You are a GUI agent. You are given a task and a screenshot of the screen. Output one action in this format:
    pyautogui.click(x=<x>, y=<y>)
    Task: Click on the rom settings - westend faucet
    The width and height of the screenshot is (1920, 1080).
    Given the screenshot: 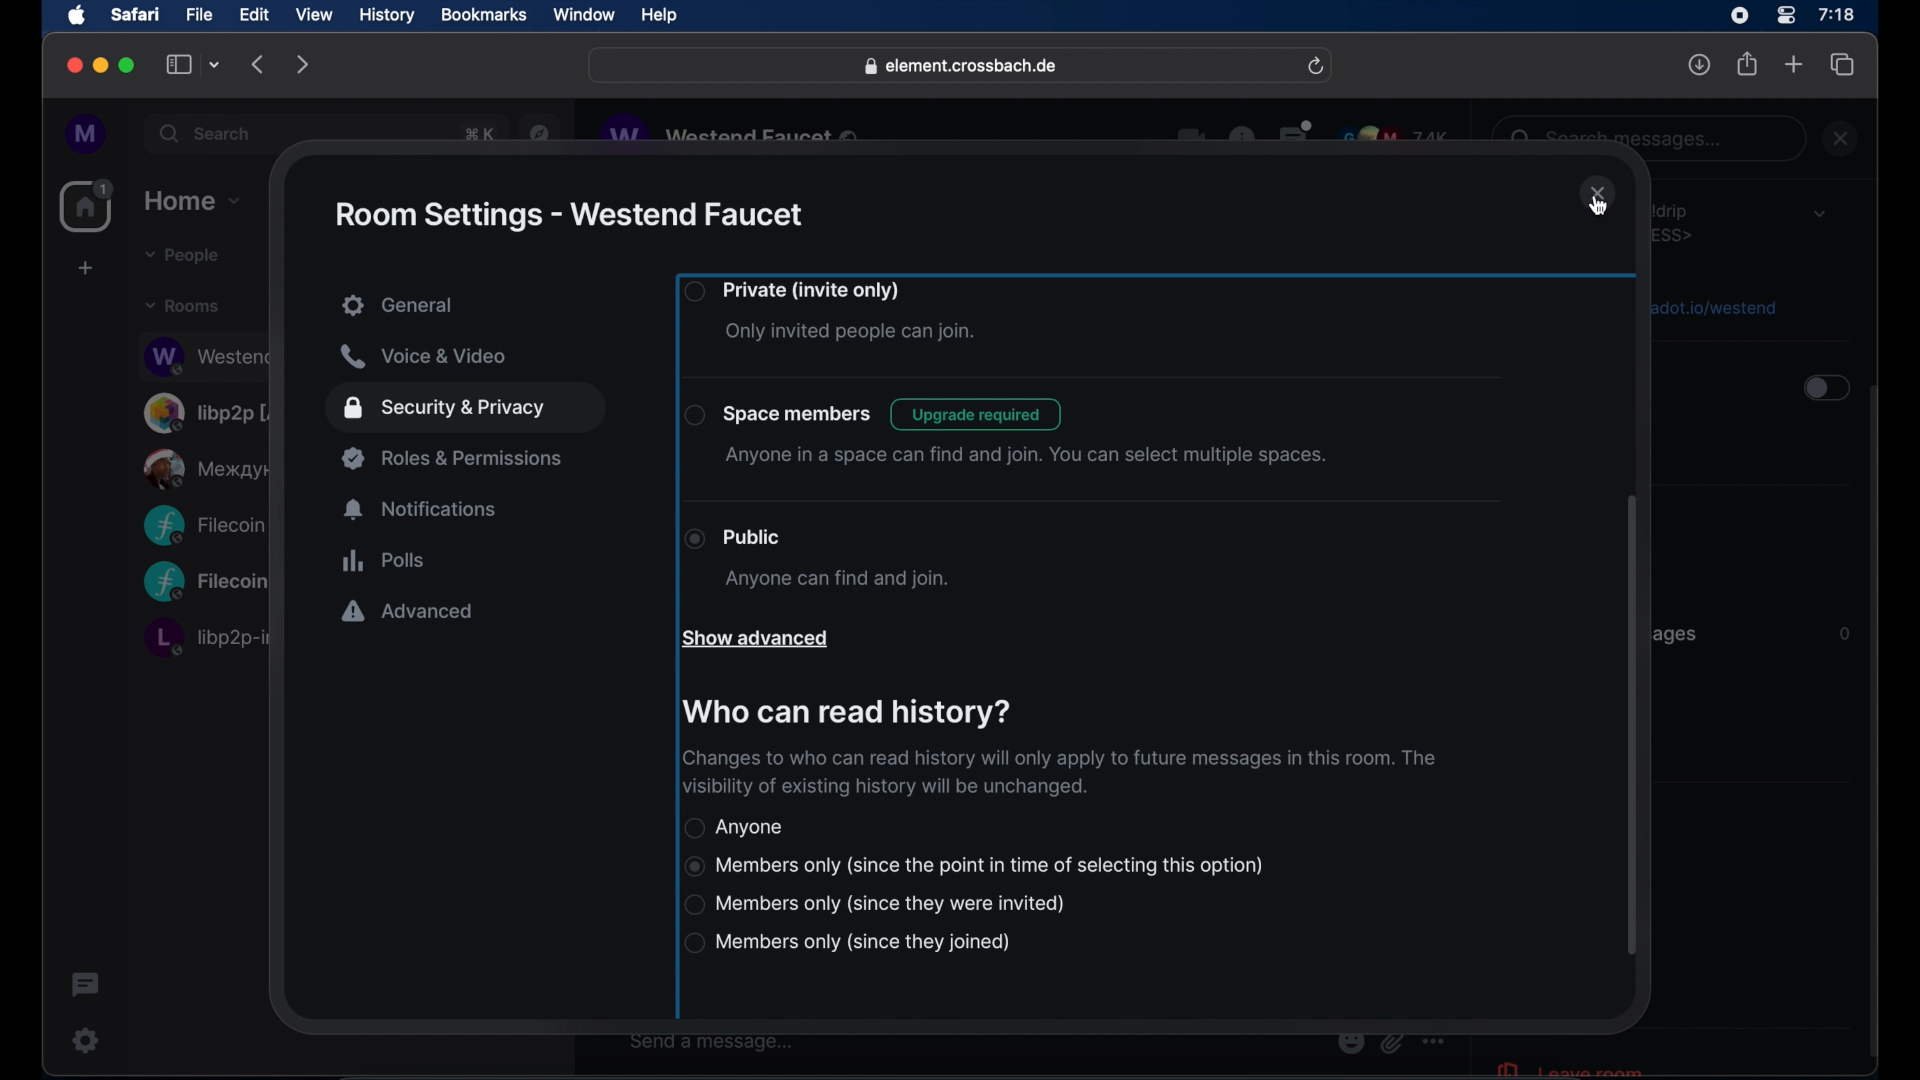 What is the action you would take?
    pyautogui.click(x=567, y=215)
    